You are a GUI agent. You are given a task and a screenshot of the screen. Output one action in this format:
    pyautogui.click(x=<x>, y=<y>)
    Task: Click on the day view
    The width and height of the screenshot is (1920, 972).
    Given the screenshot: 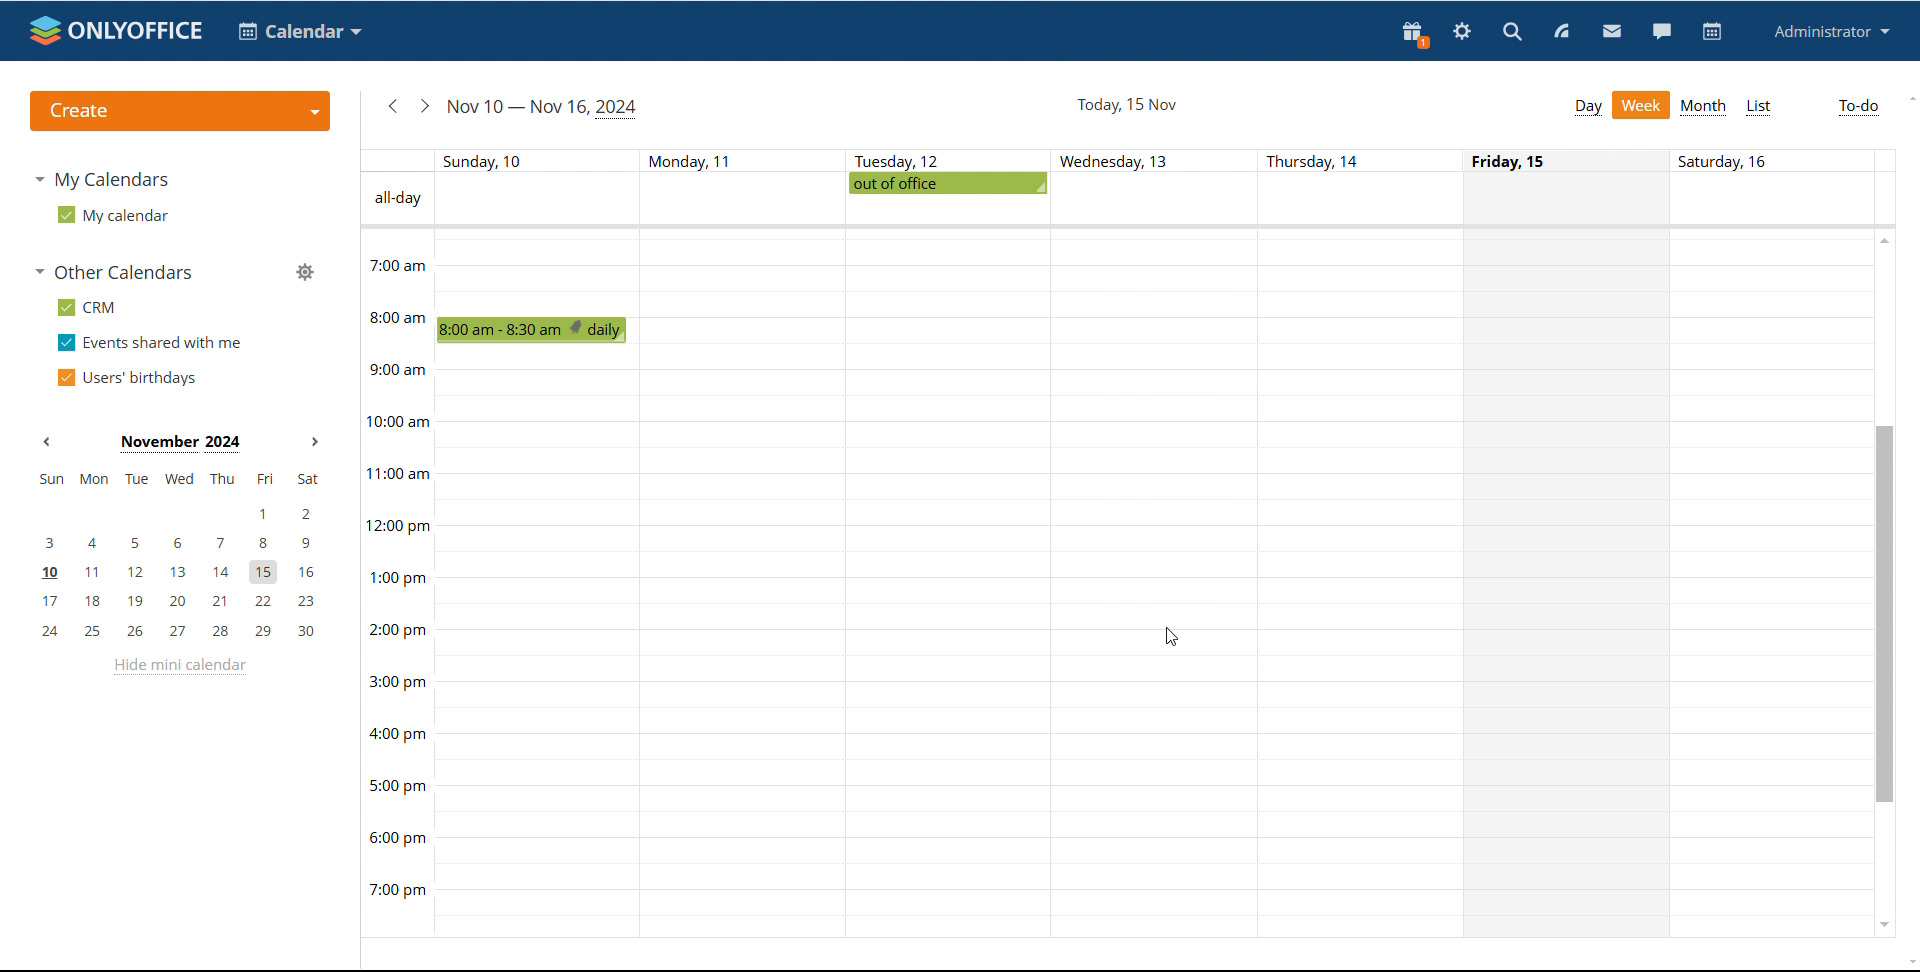 What is the action you would take?
    pyautogui.click(x=1586, y=107)
    